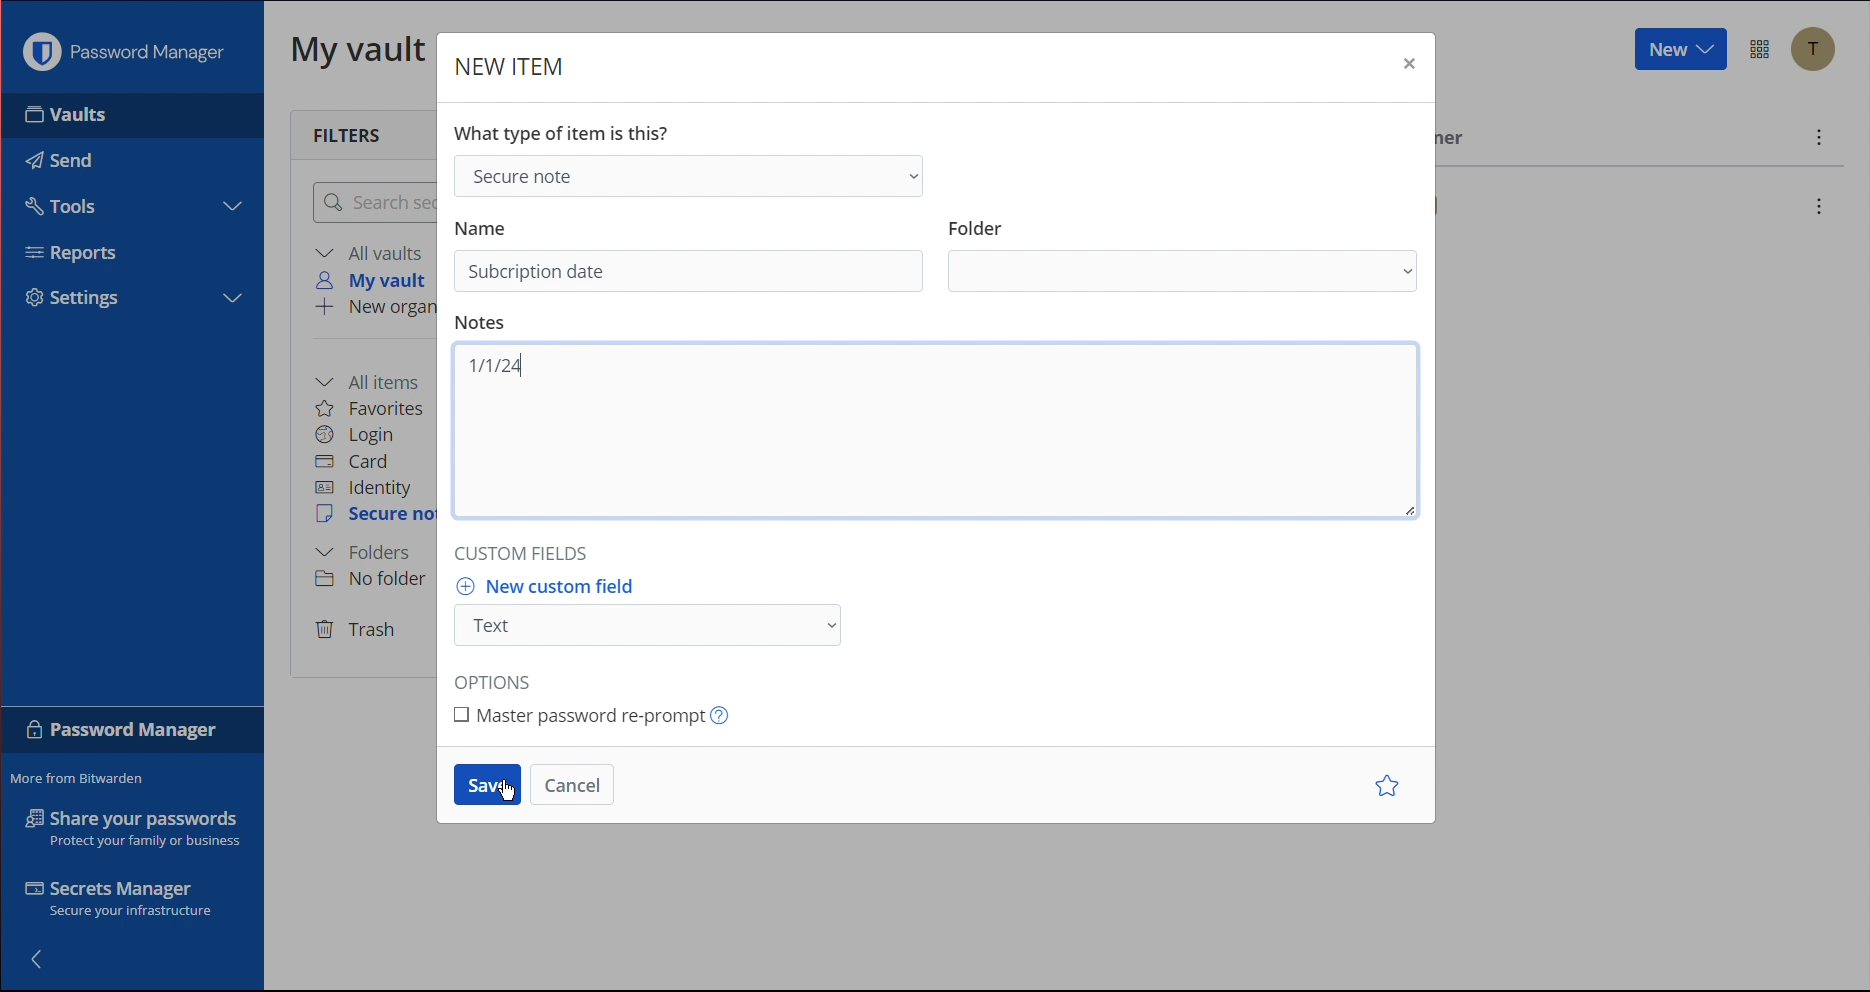  What do you see at coordinates (82, 298) in the screenshot?
I see `Settings` at bounding box center [82, 298].